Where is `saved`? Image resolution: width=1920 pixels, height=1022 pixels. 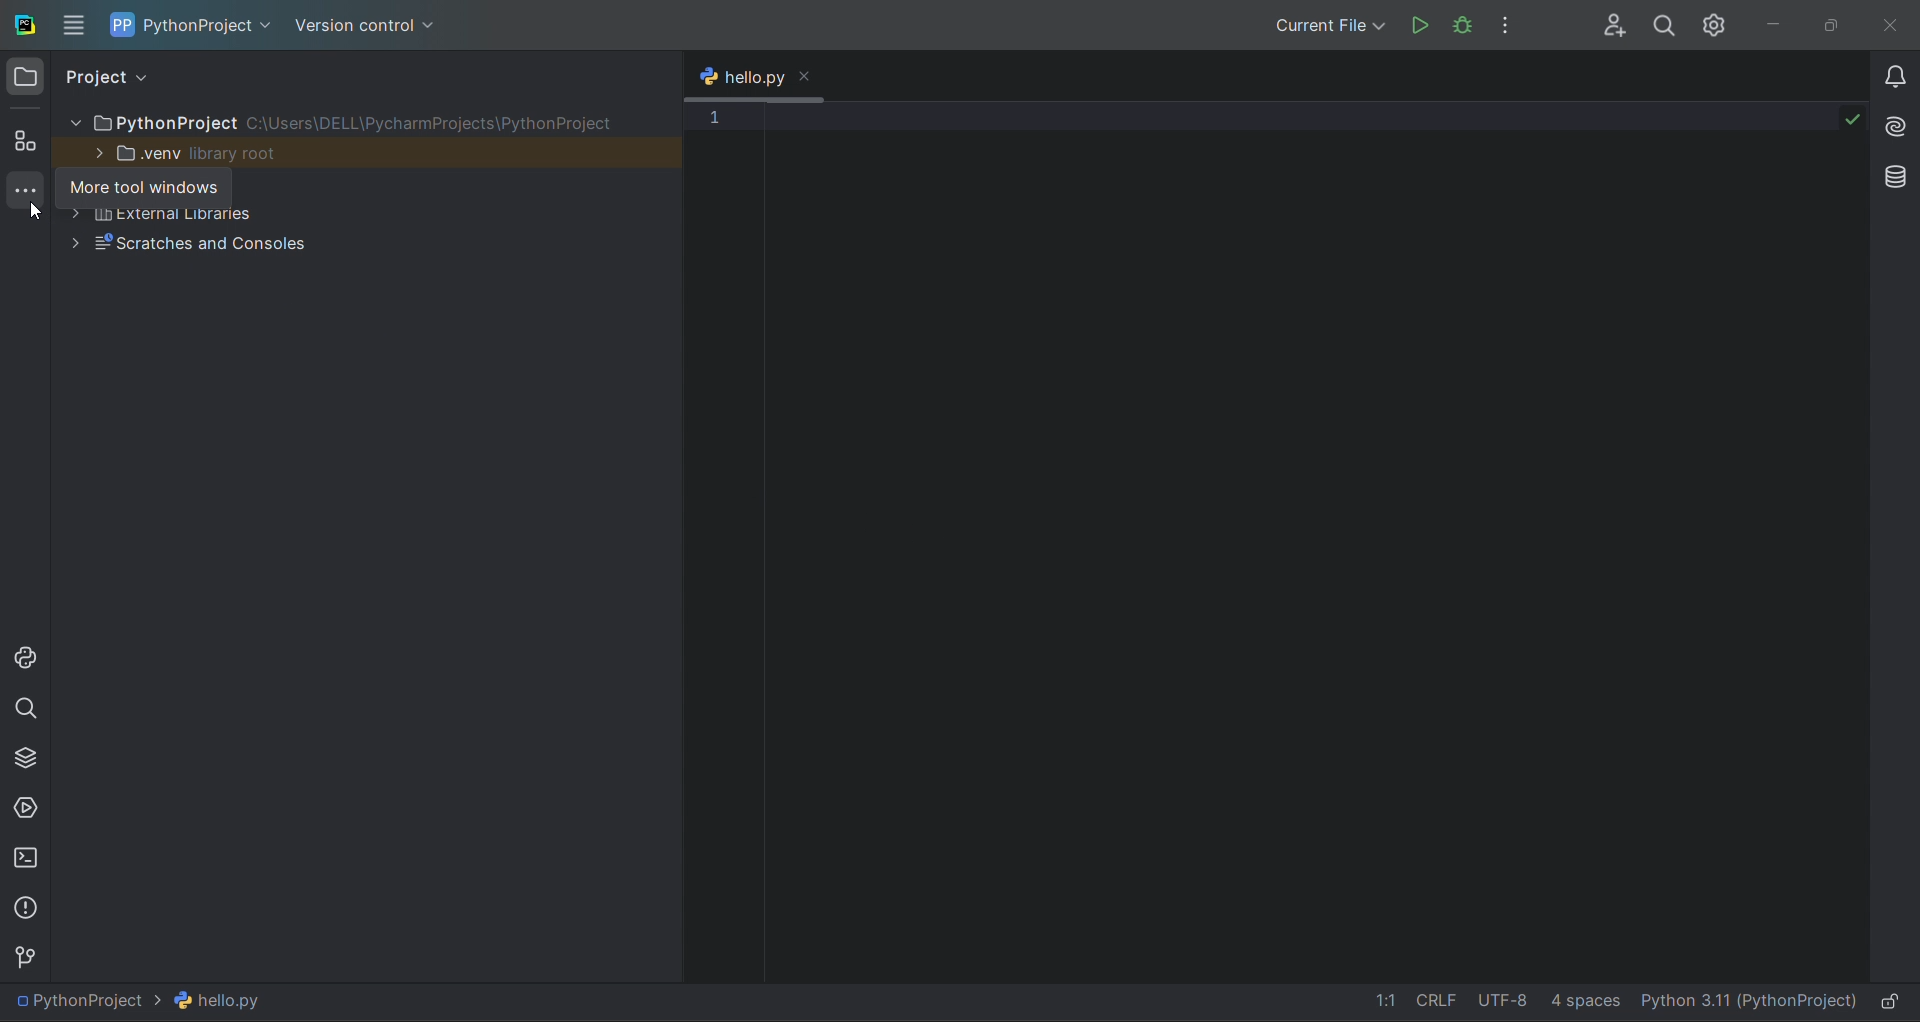 saved is located at coordinates (1853, 117).